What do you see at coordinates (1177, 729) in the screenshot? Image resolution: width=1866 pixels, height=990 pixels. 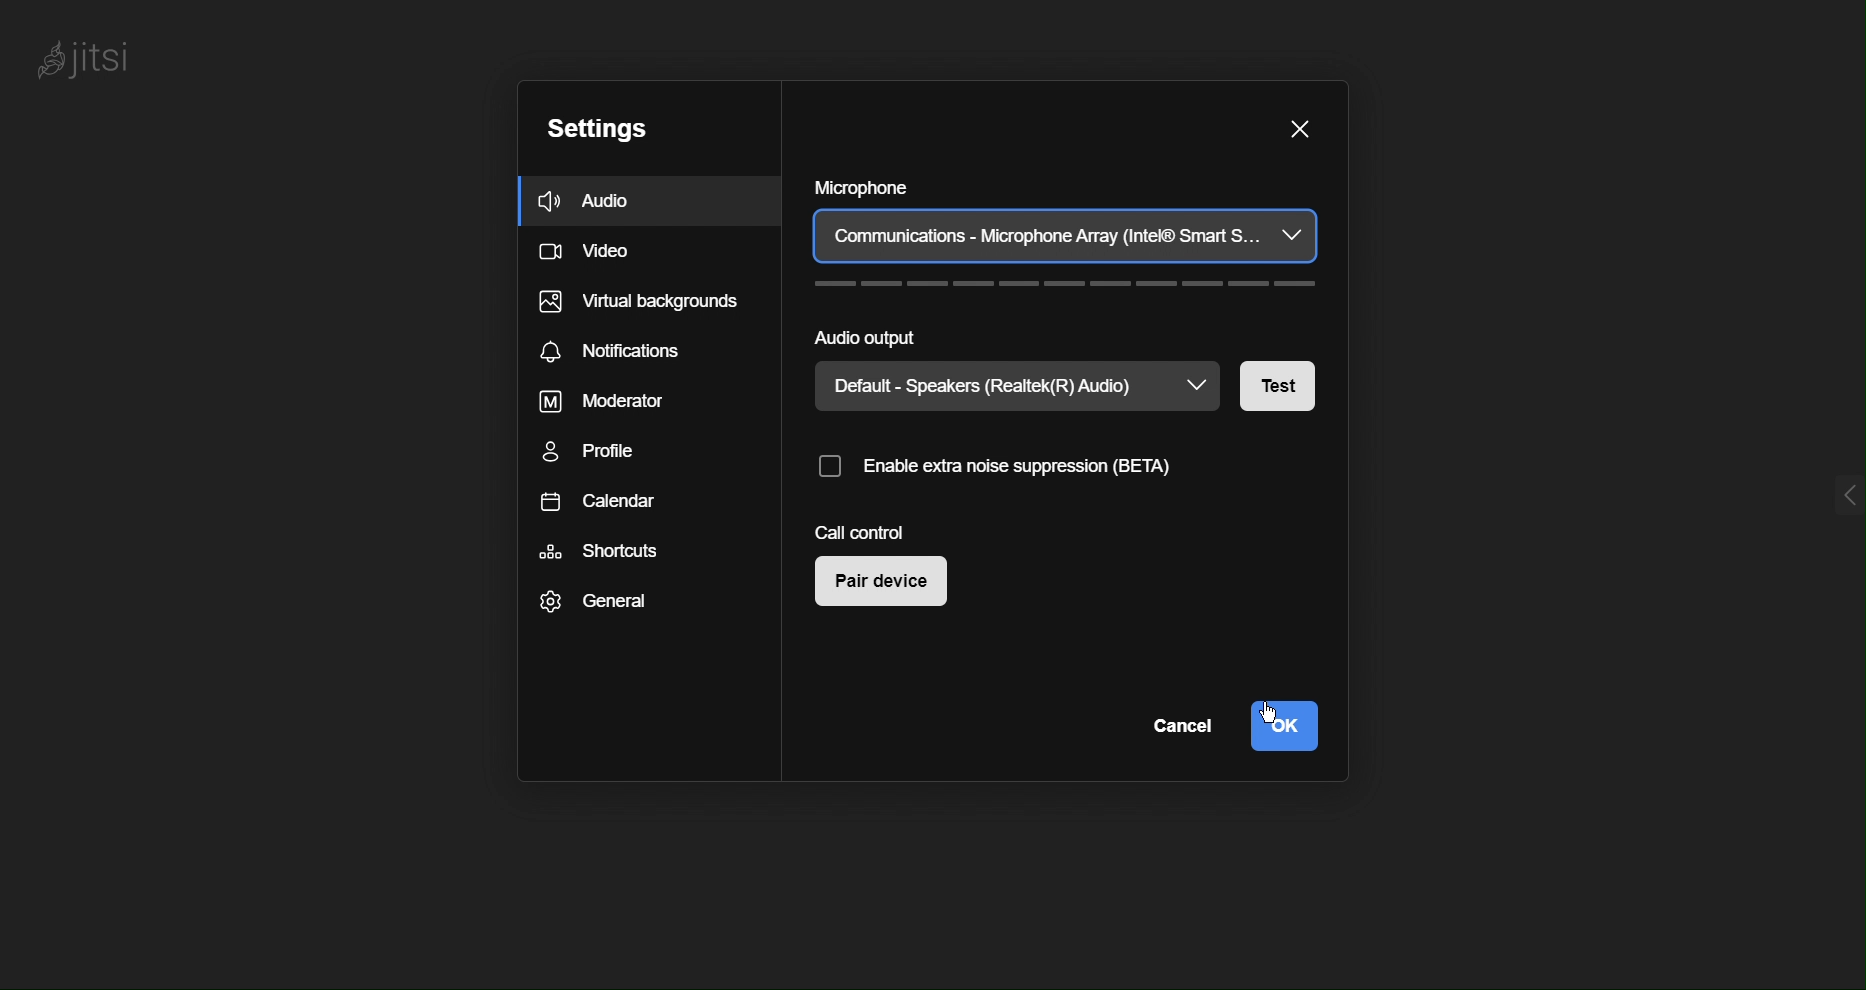 I see `Cancel` at bounding box center [1177, 729].